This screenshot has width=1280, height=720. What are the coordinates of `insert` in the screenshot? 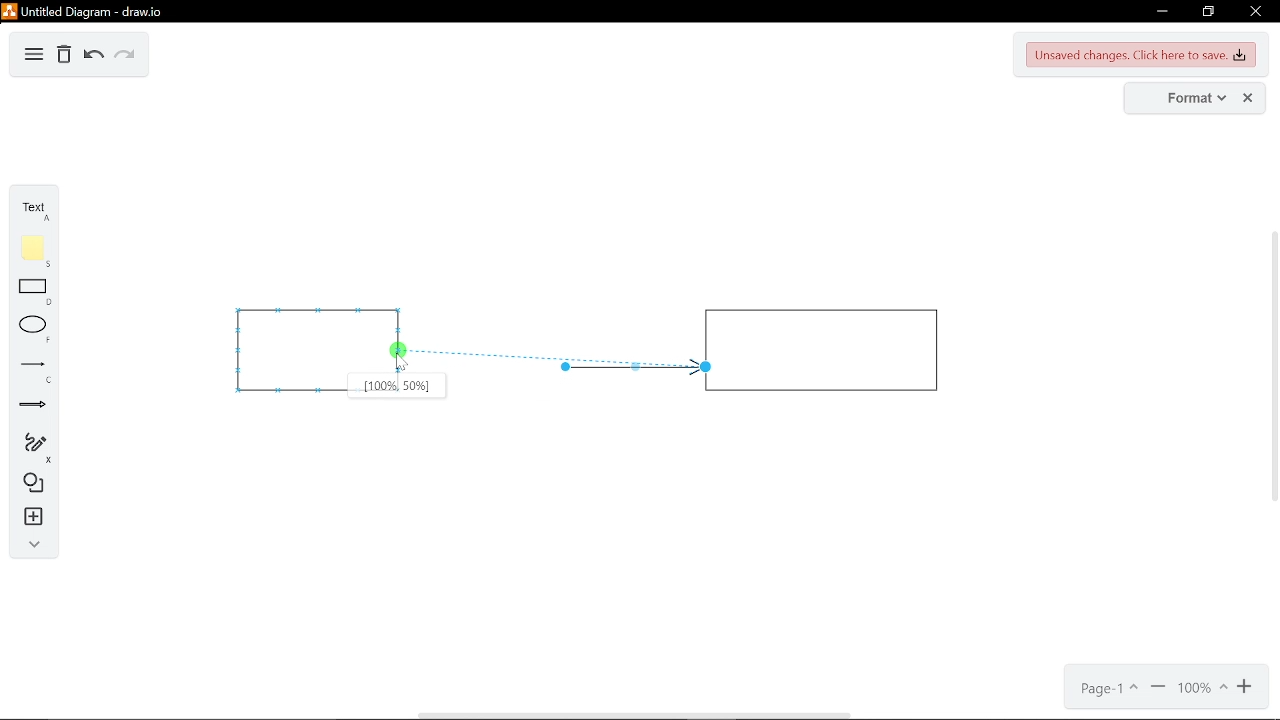 It's located at (32, 517).